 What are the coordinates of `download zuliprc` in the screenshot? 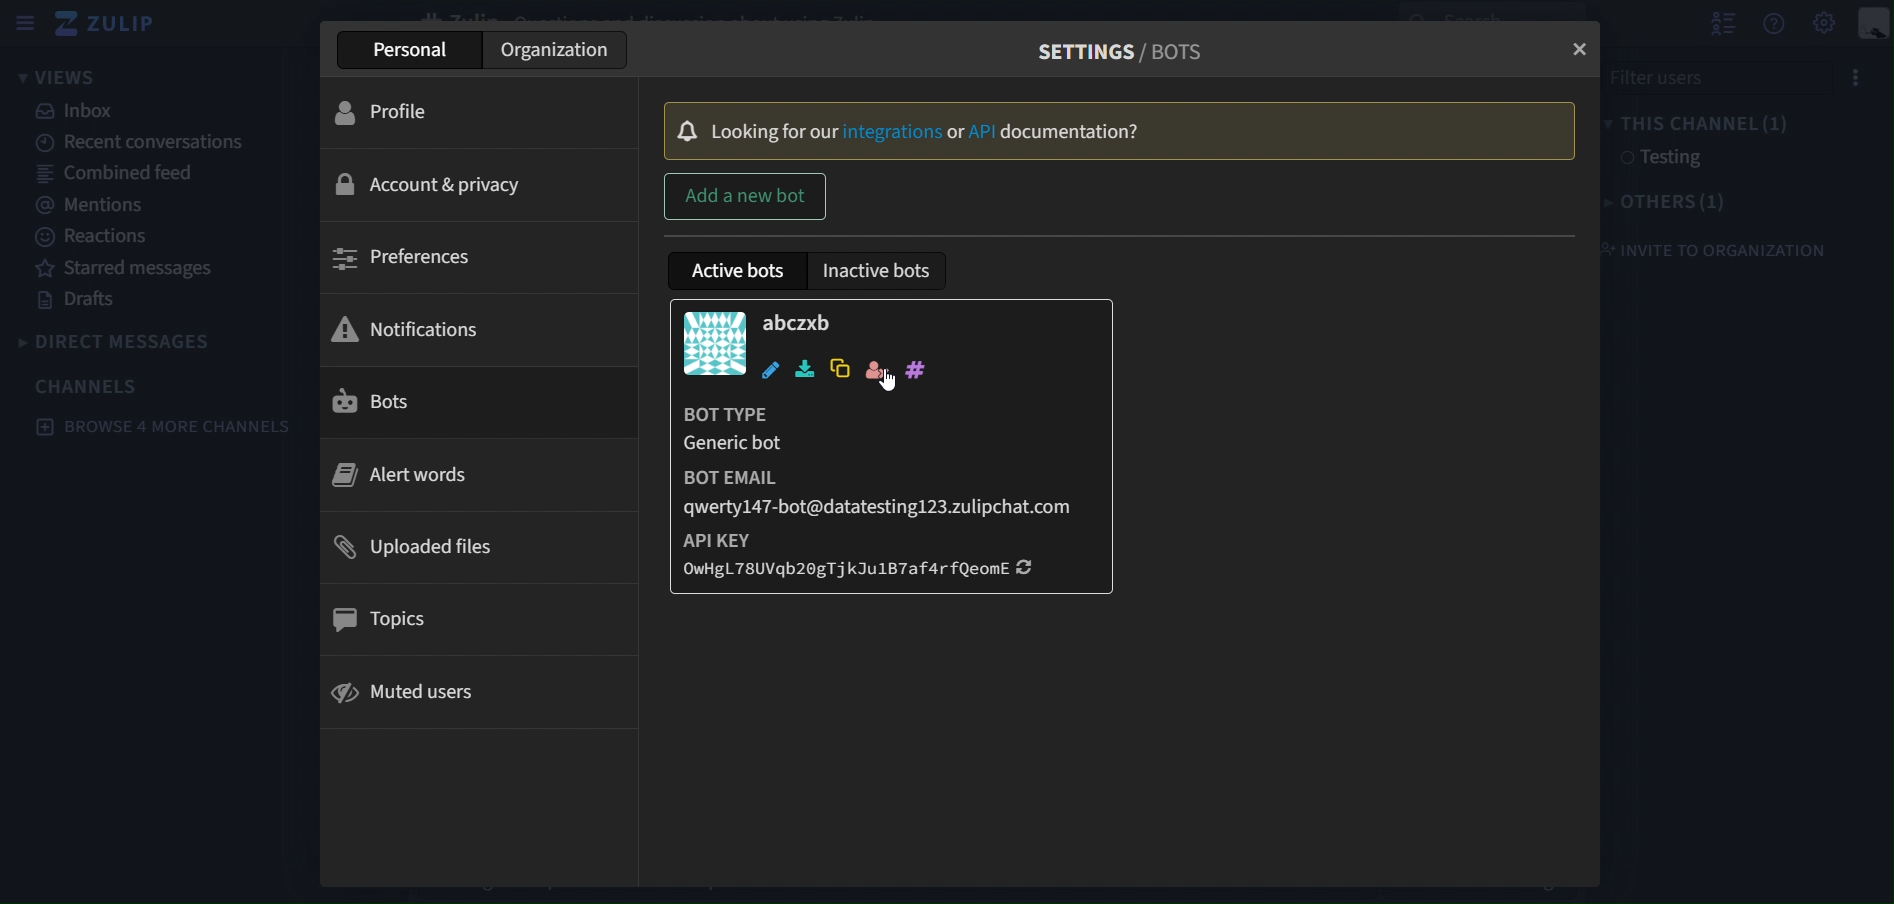 It's located at (806, 369).